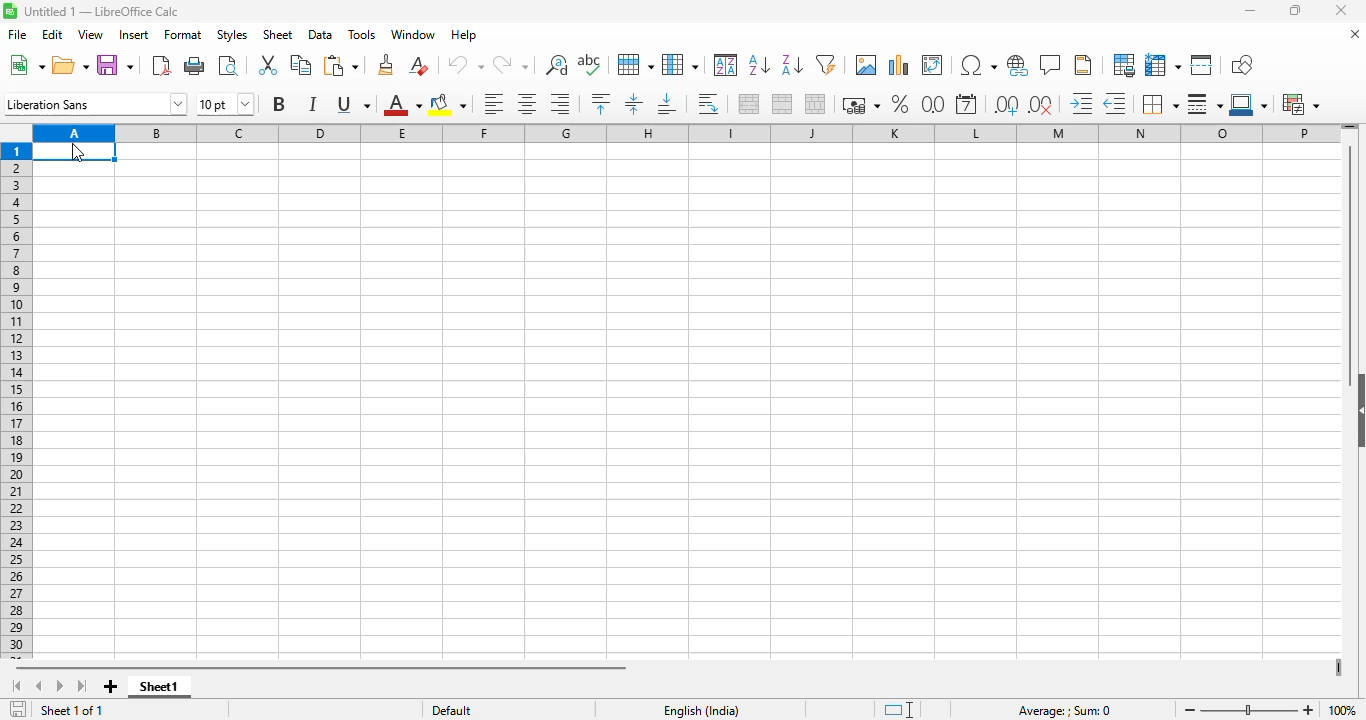  Describe the element at coordinates (750, 104) in the screenshot. I see `merge and center or unmerge cells depending on the current toggle state` at that location.